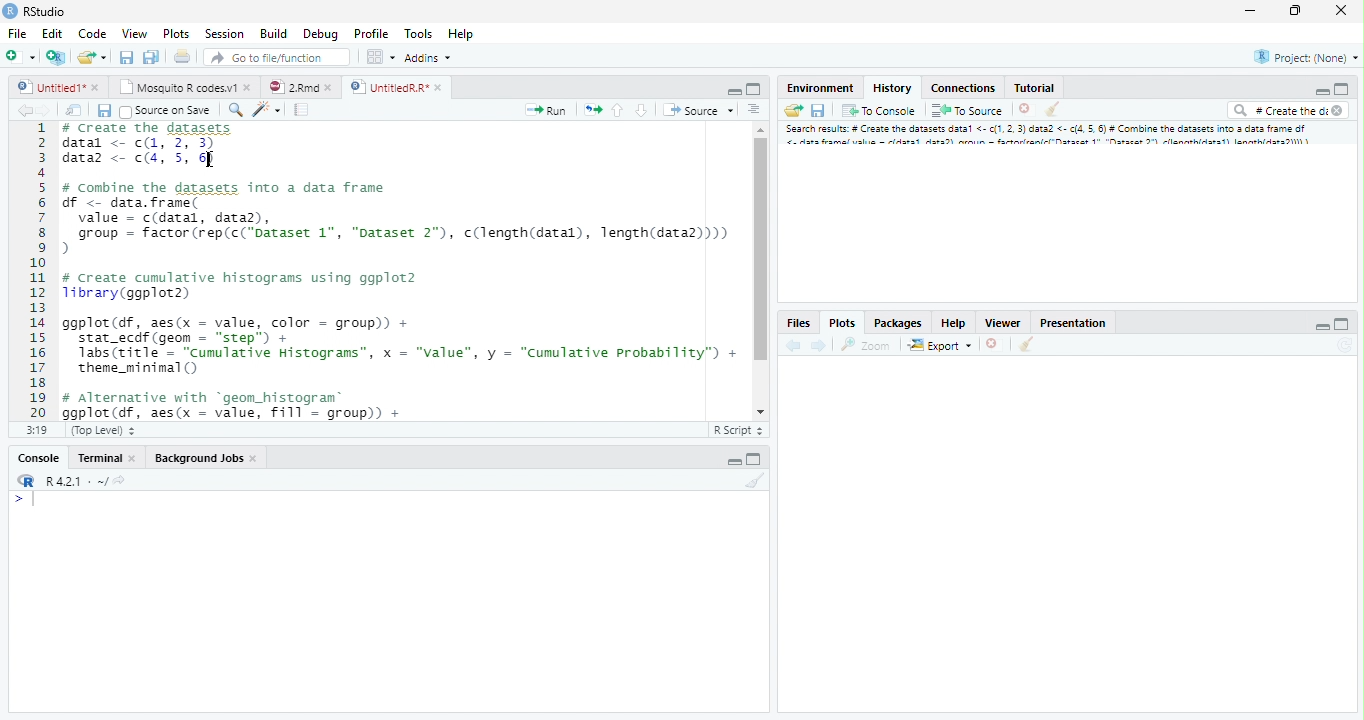 This screenshot has height=720, width=1364. Describe the element at coordinates (20, 55) in the screenshot. I see `New file` at that location.